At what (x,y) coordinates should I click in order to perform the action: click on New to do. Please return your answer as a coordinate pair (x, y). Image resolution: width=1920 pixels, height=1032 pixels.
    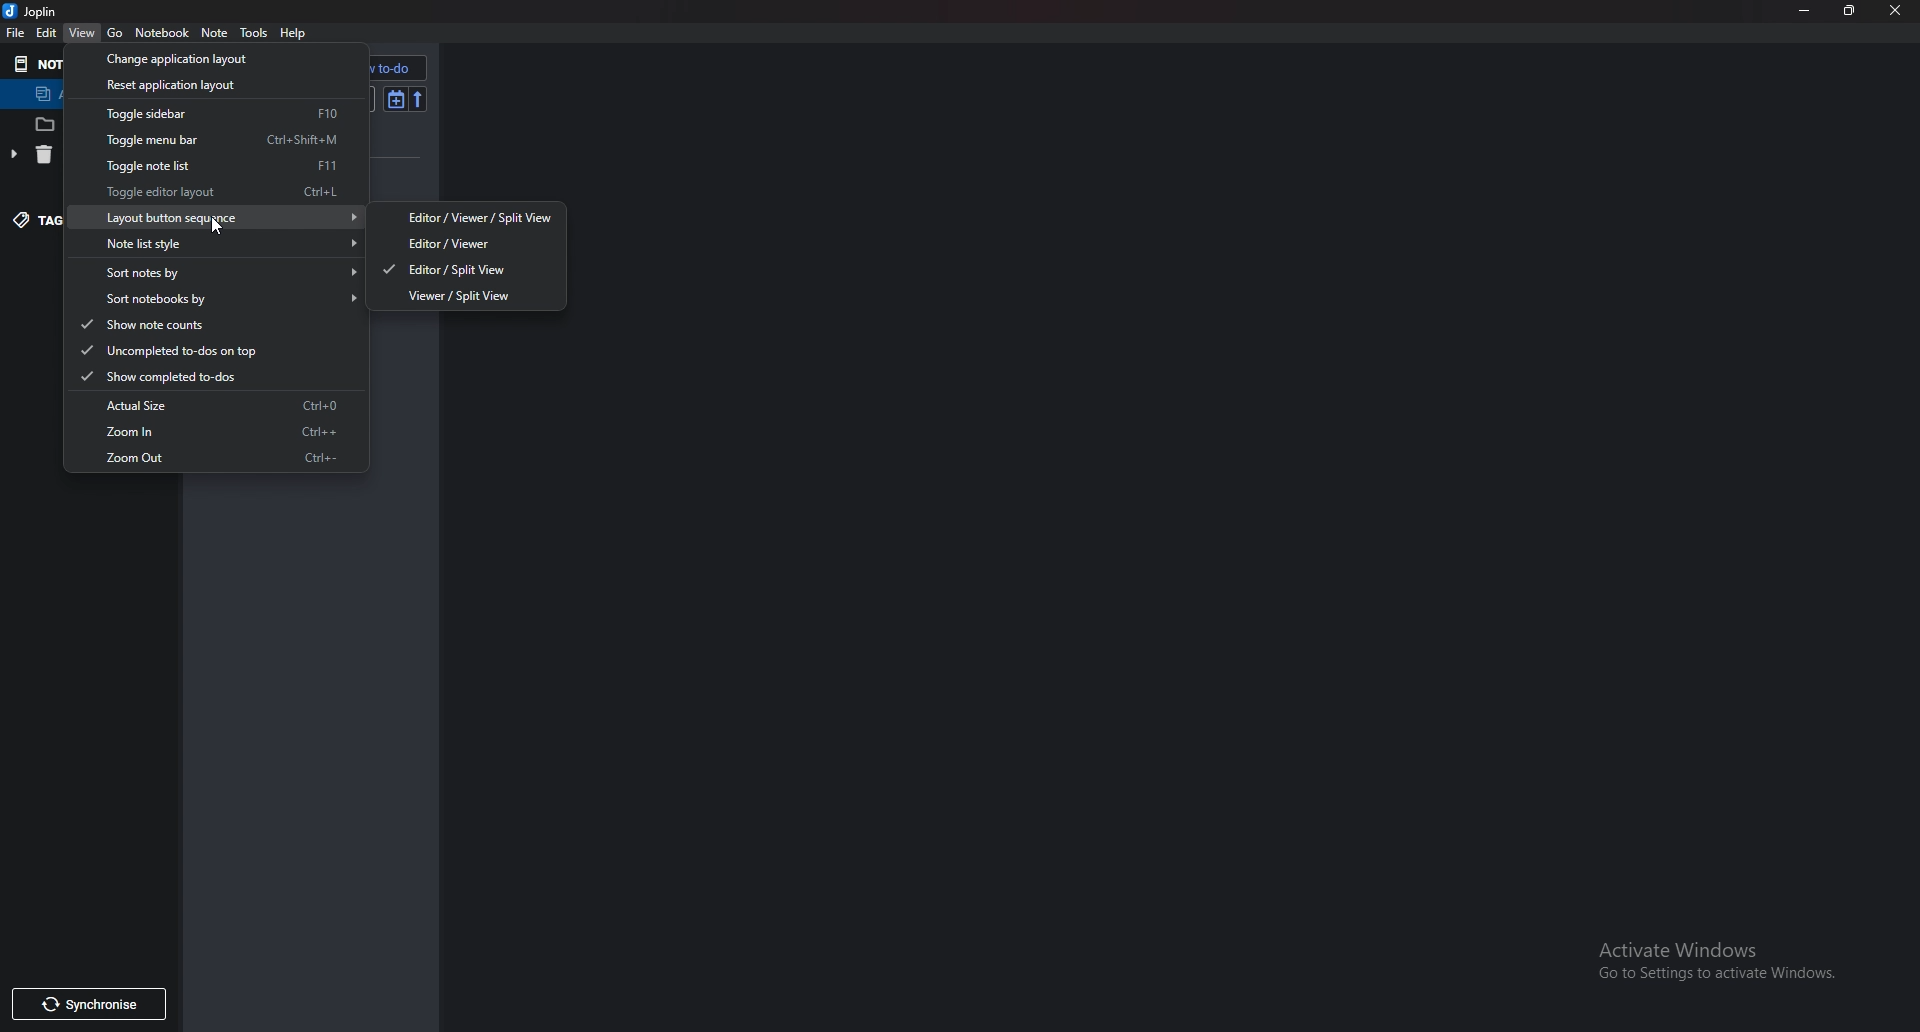
    Looking at the image, I should click on (370, 69).